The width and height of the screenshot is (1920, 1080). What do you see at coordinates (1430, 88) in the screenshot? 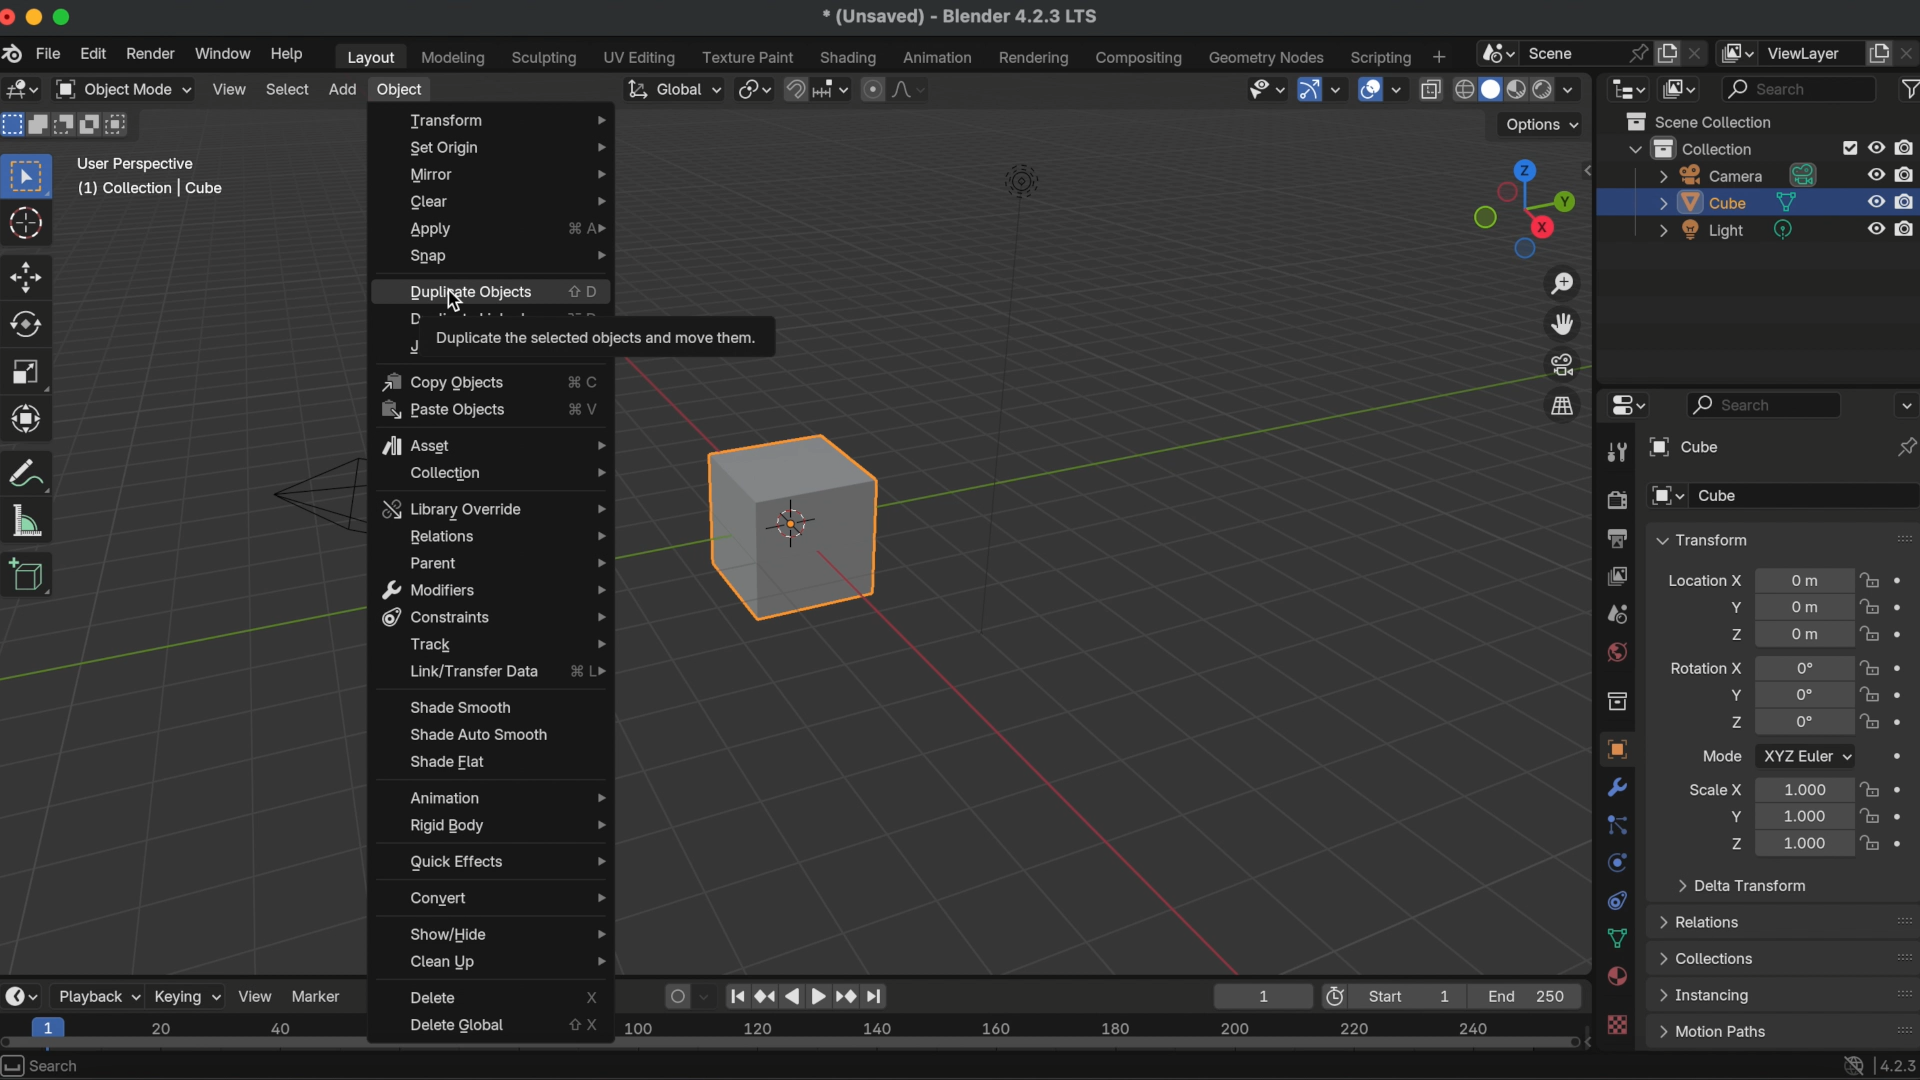
I see `toggle x-ray` at bounding box center [1430, 88].